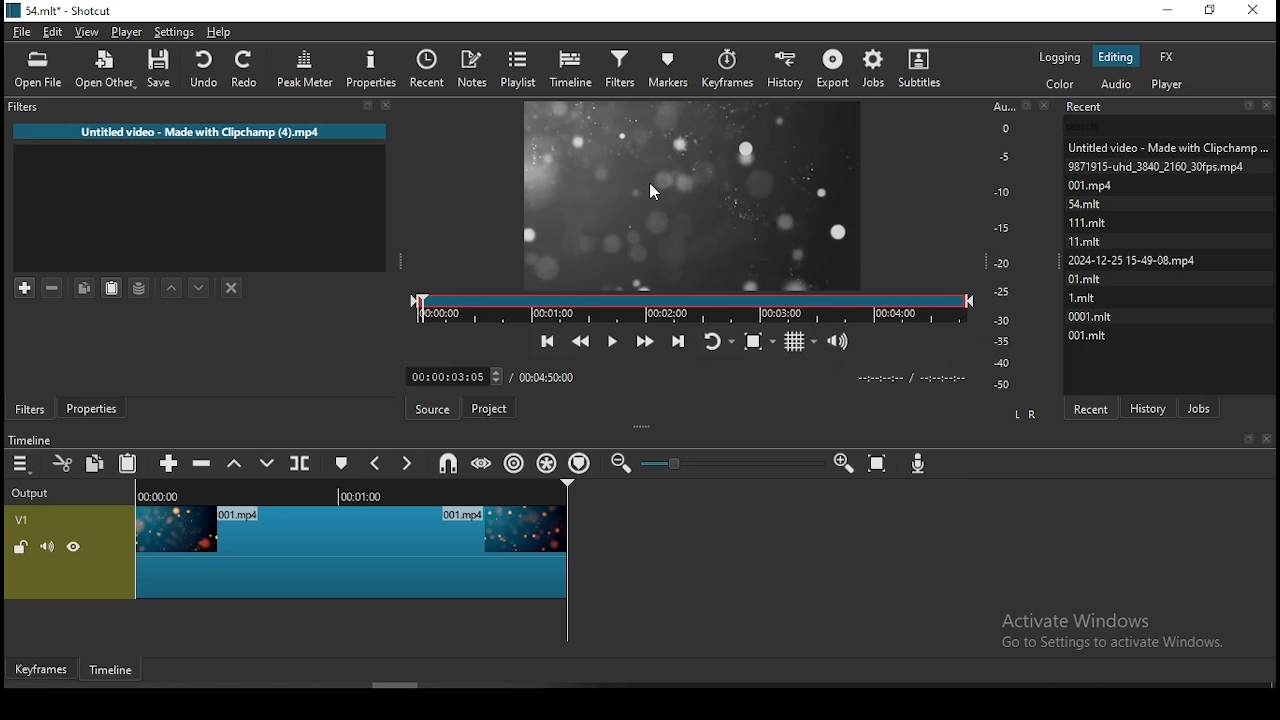  Describe the element at coordinates (840, 342) in the screenshot. I see `volume control` at that location.